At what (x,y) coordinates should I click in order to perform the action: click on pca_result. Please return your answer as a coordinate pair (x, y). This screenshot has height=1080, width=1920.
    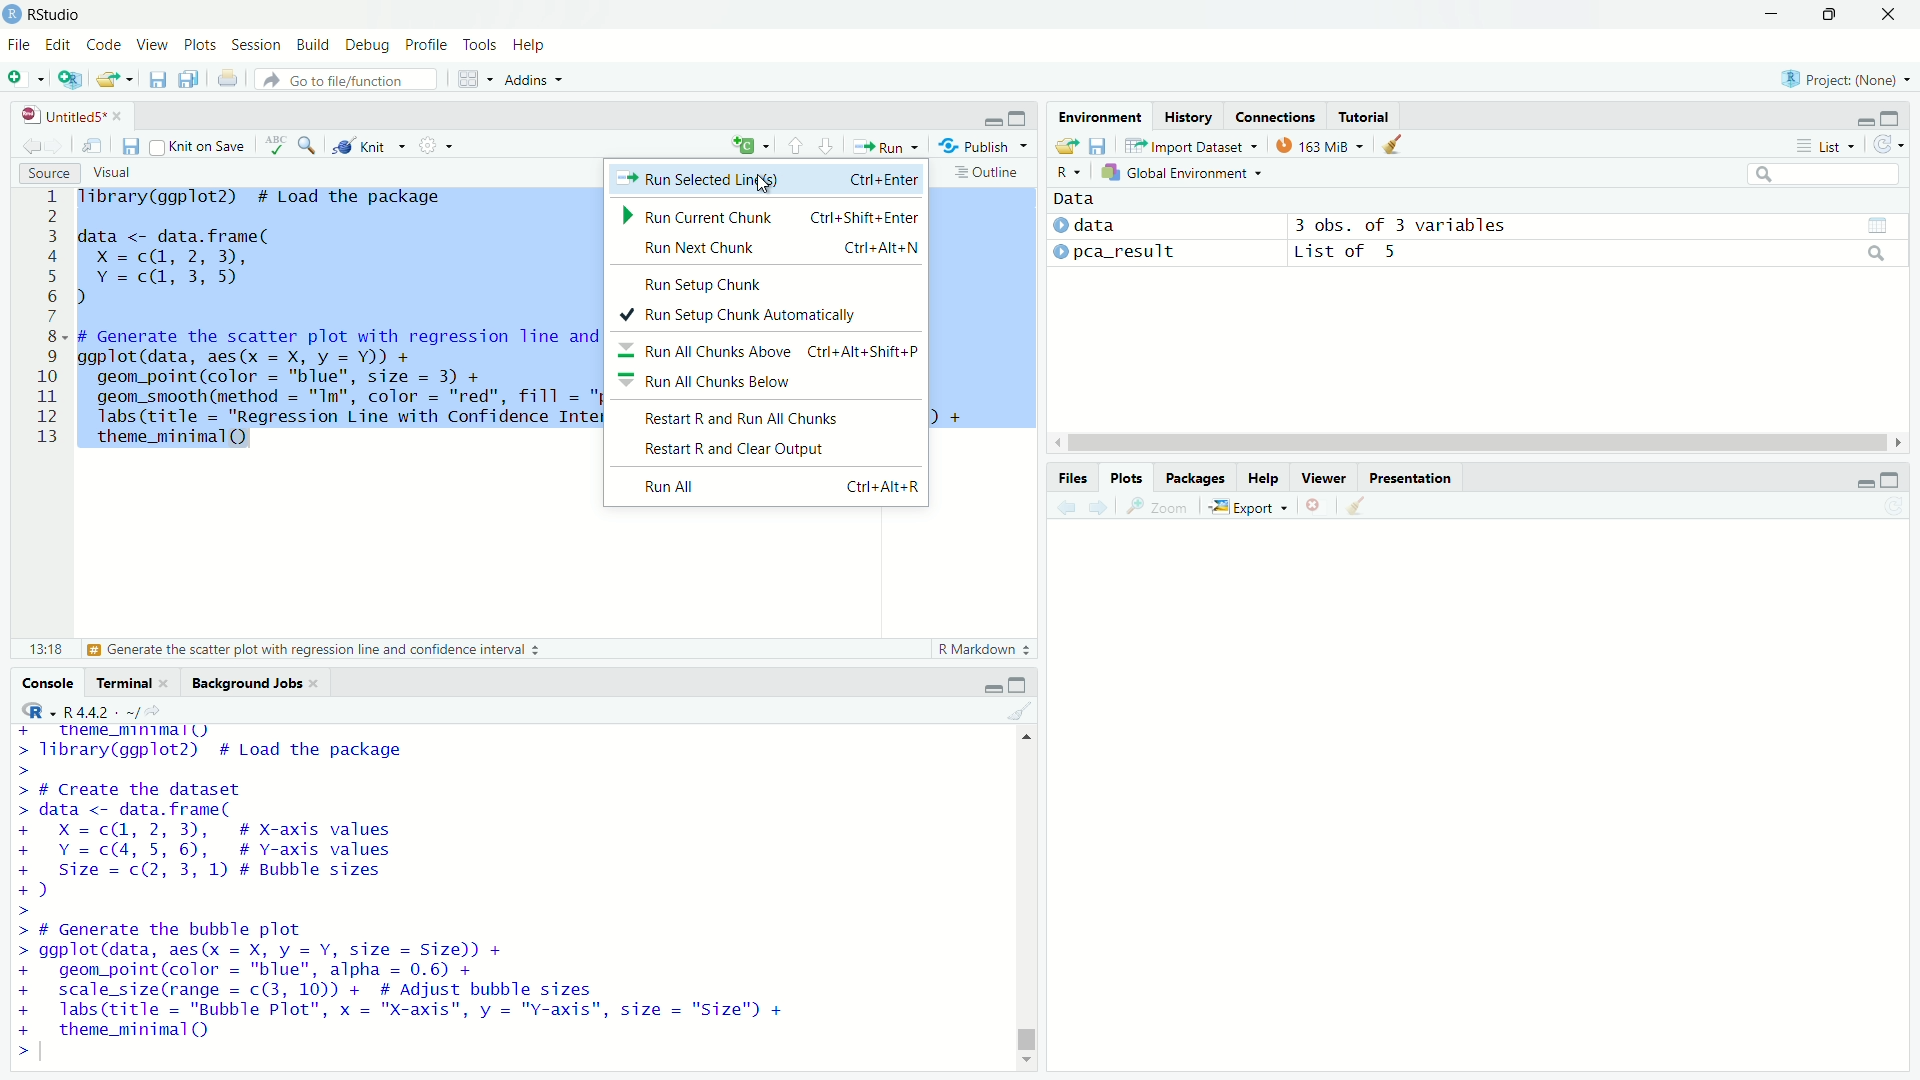
    Looking at the image, I should click on (1127, 252).